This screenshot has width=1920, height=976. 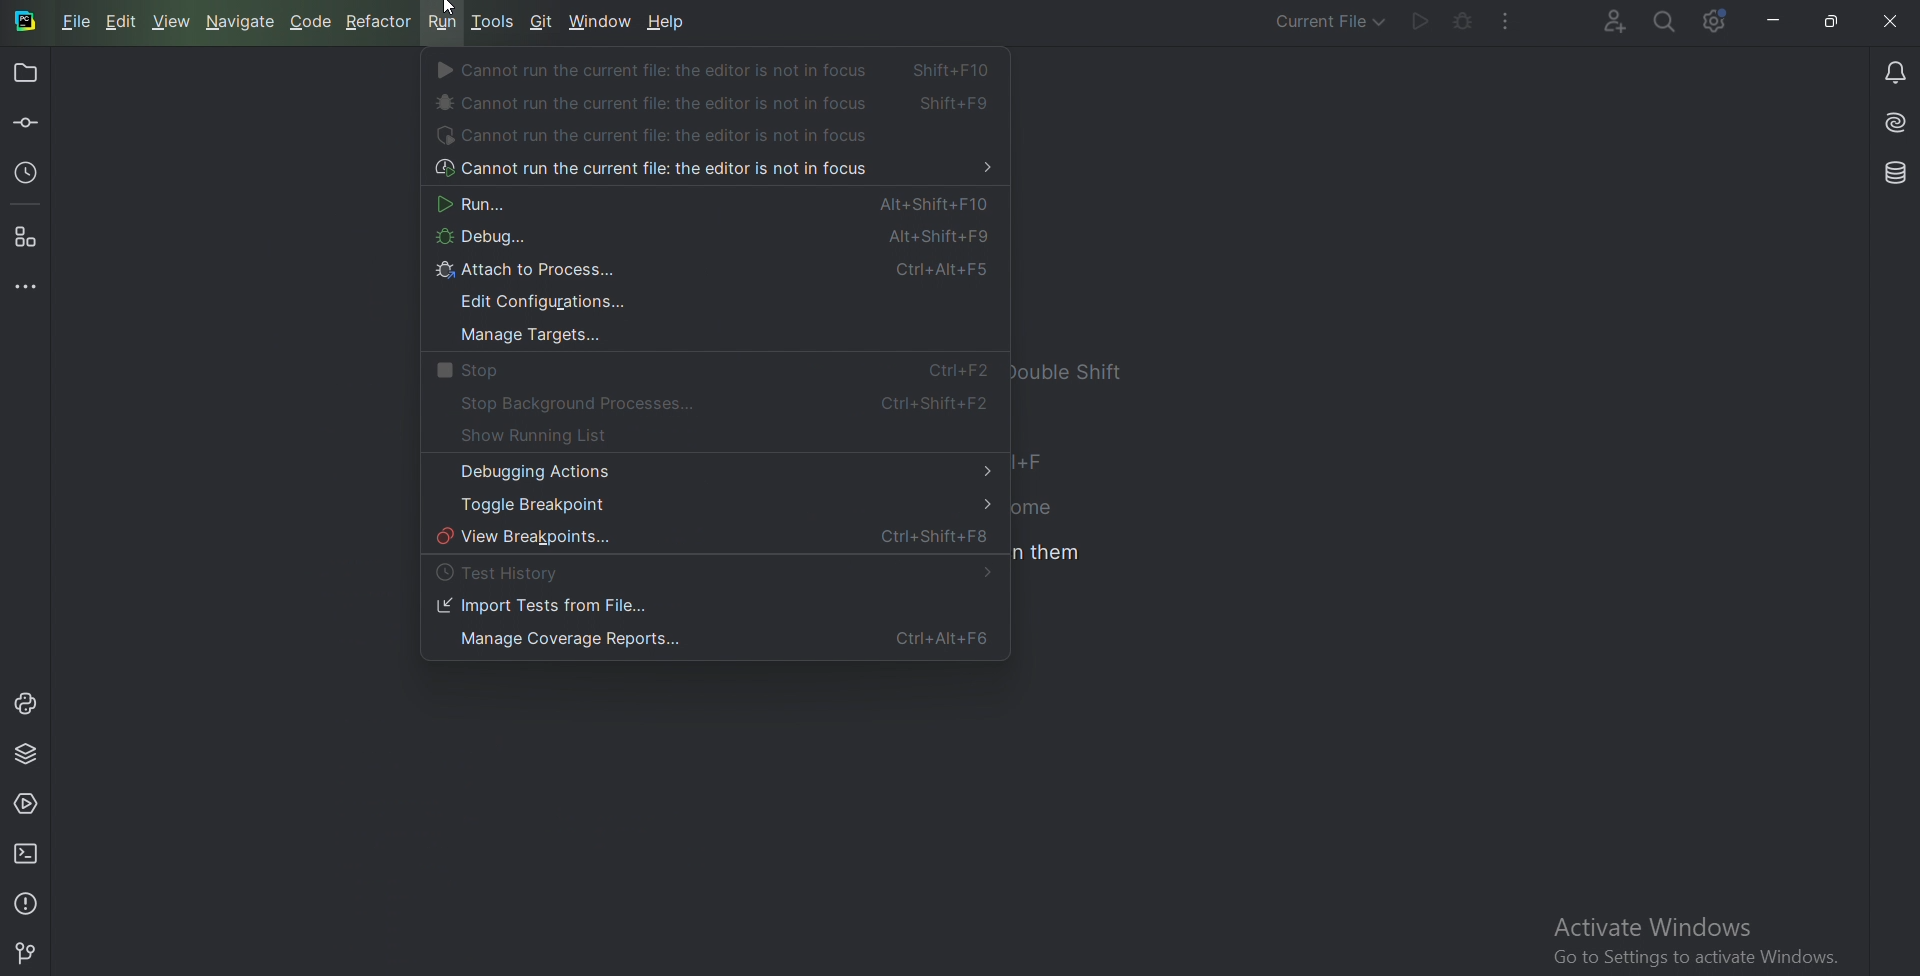 What do you see at coordinates (718, 505) in the screenshot?
I see `Toggle breakpoint` at bounding box center [718, 505].